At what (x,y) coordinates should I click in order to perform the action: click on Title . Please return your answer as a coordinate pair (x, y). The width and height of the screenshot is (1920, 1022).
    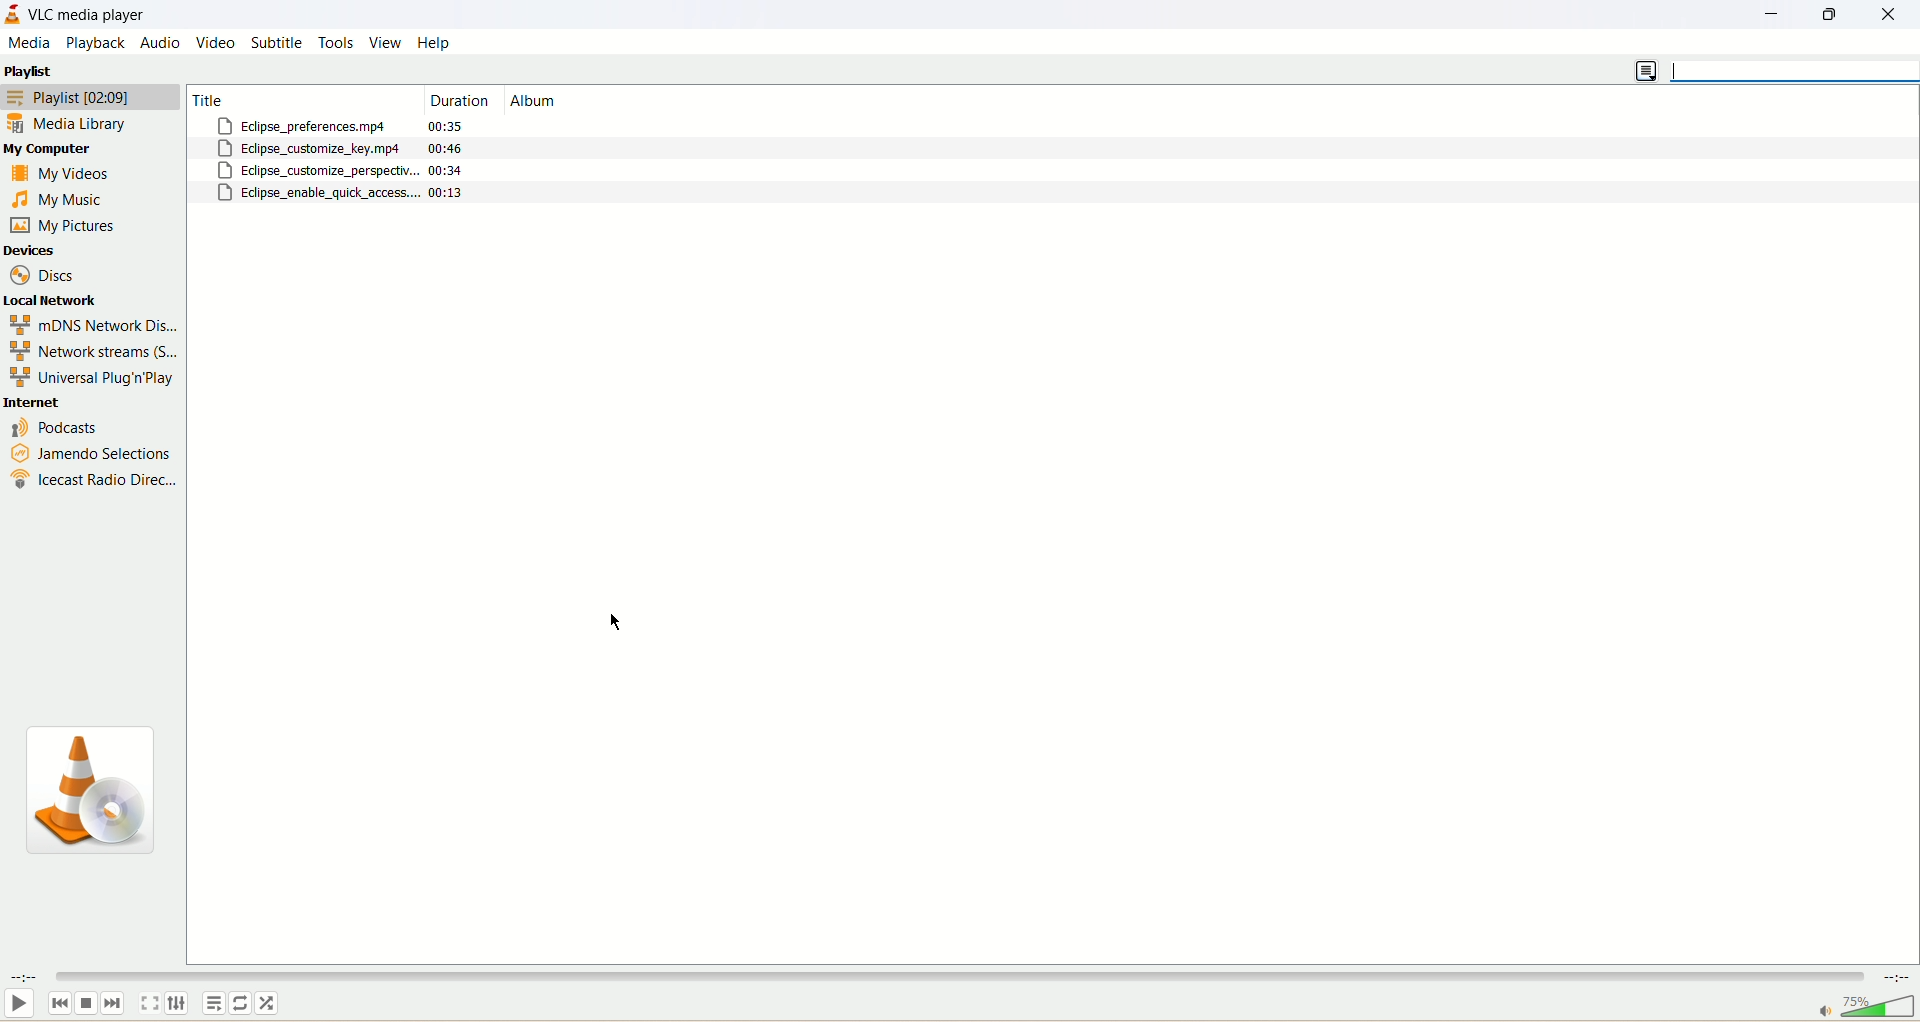
    Looking at the image, I should click on (302, 99).